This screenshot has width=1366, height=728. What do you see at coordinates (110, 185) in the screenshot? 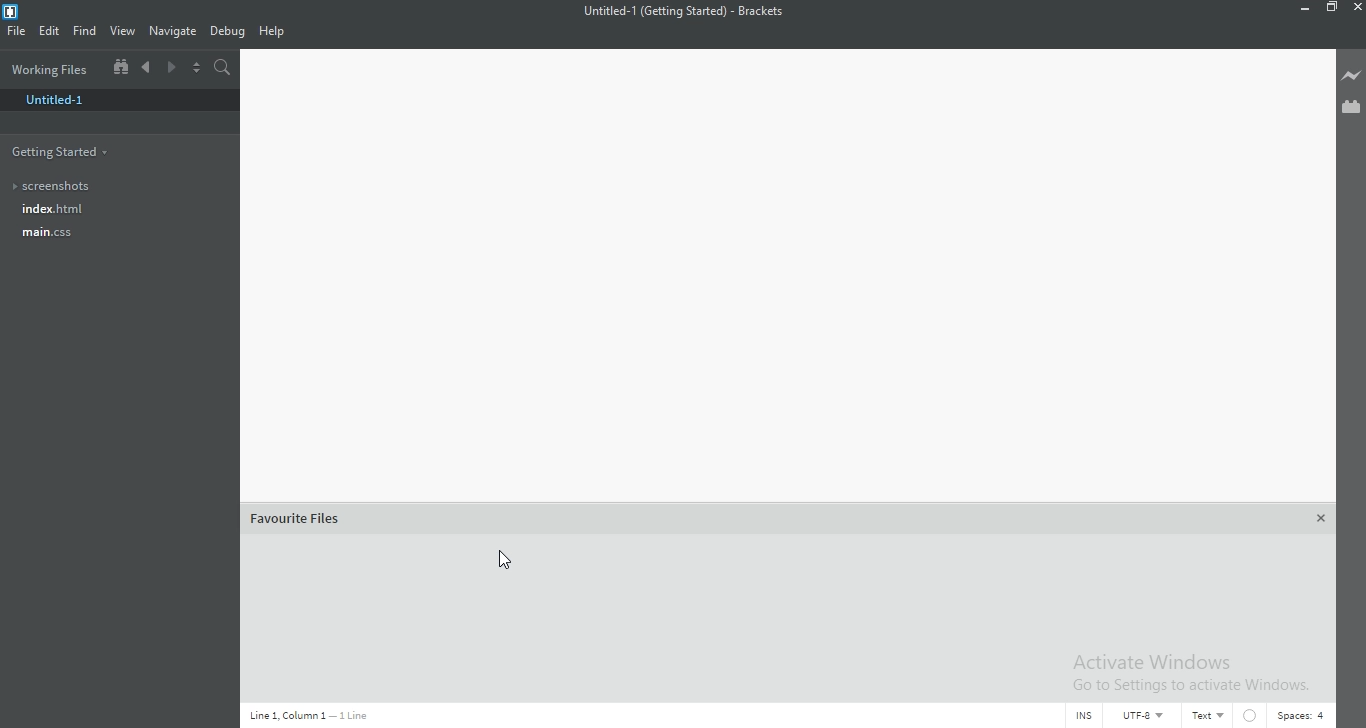
I see `Screenshots` at bounding box center [110, 185].